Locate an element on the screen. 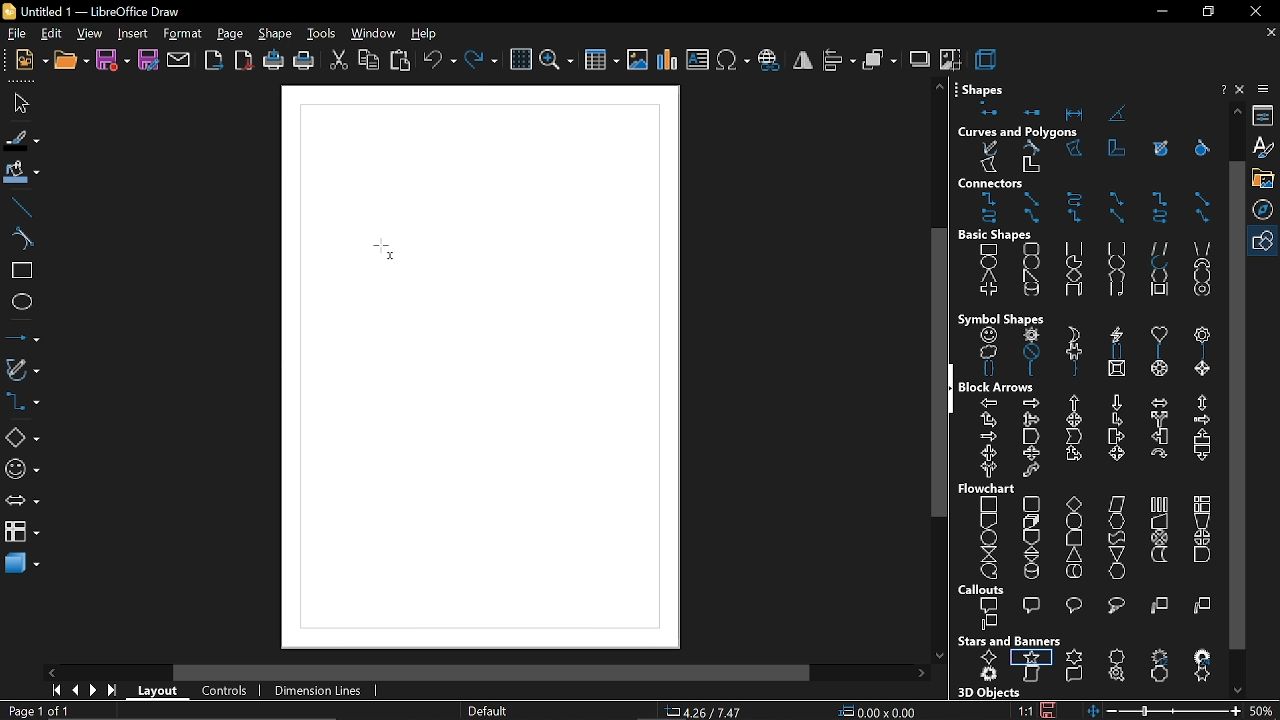 This screenshot has height=720, width=1280. vertical scroll bar is located at coordinates (939, 372).